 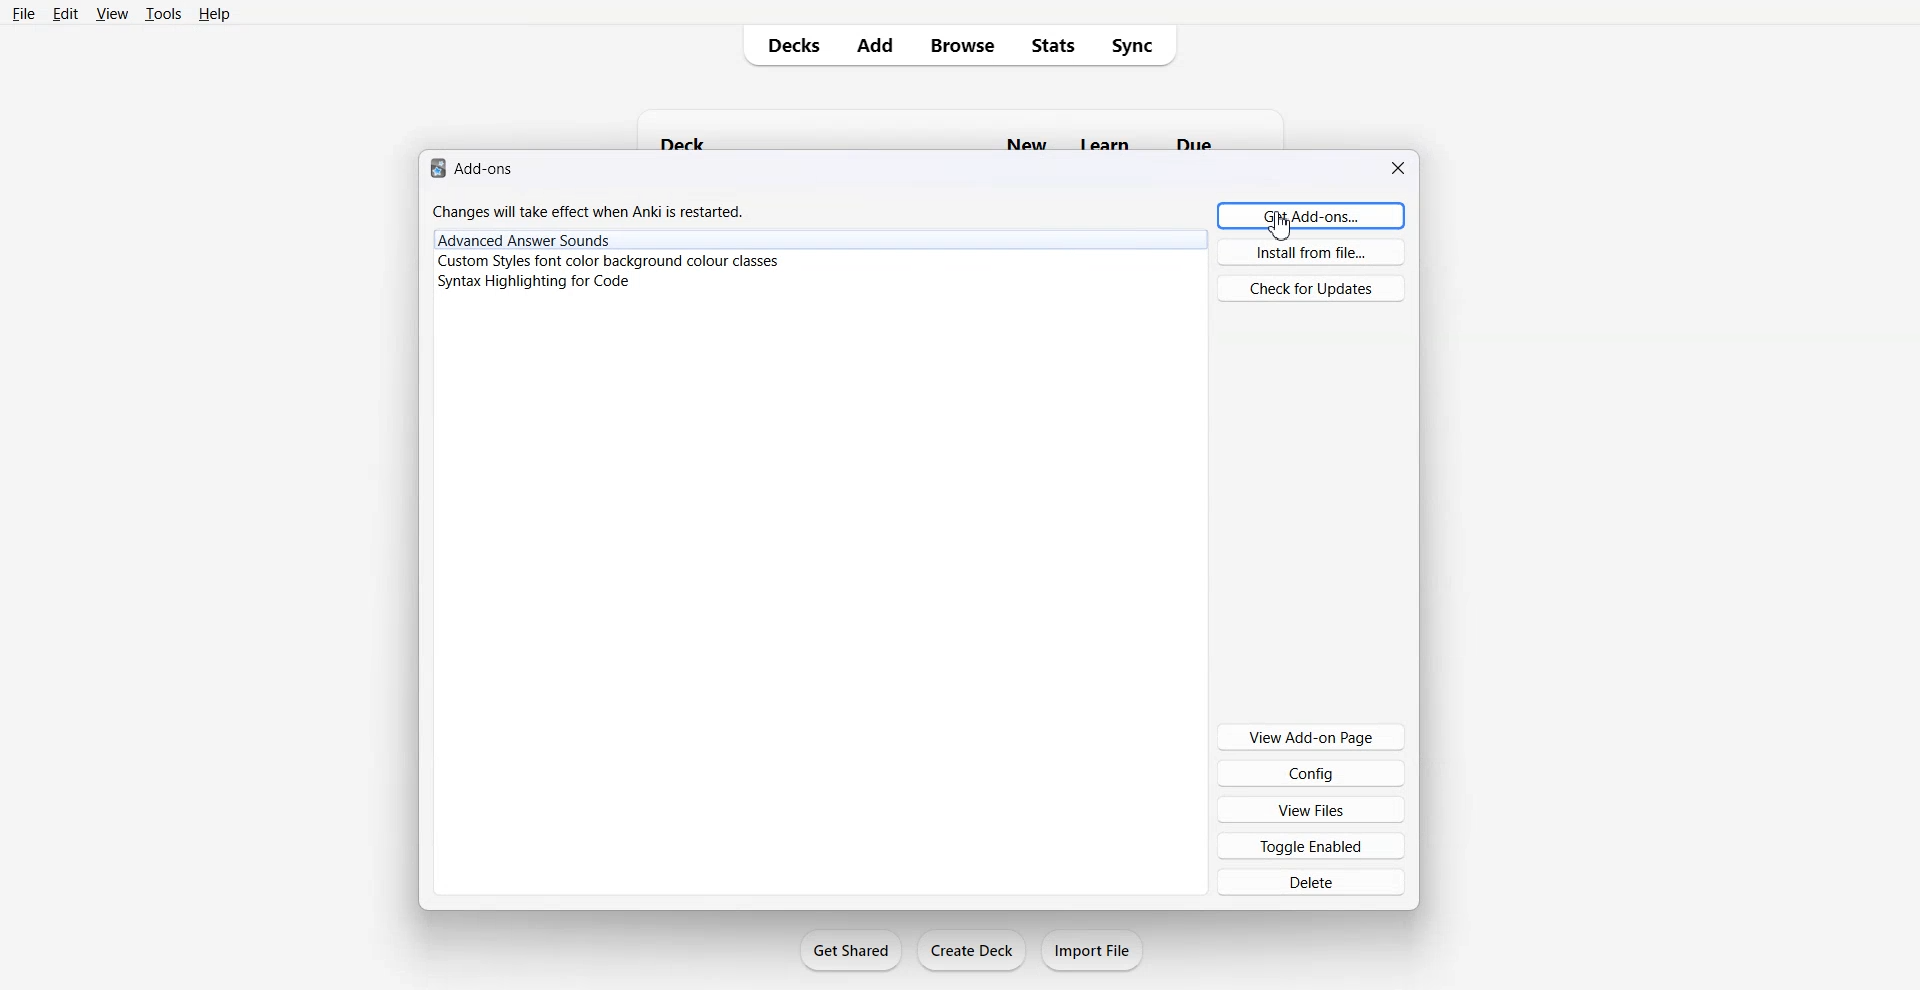 I want to click on Install from file, so click(x=1312, y=252).